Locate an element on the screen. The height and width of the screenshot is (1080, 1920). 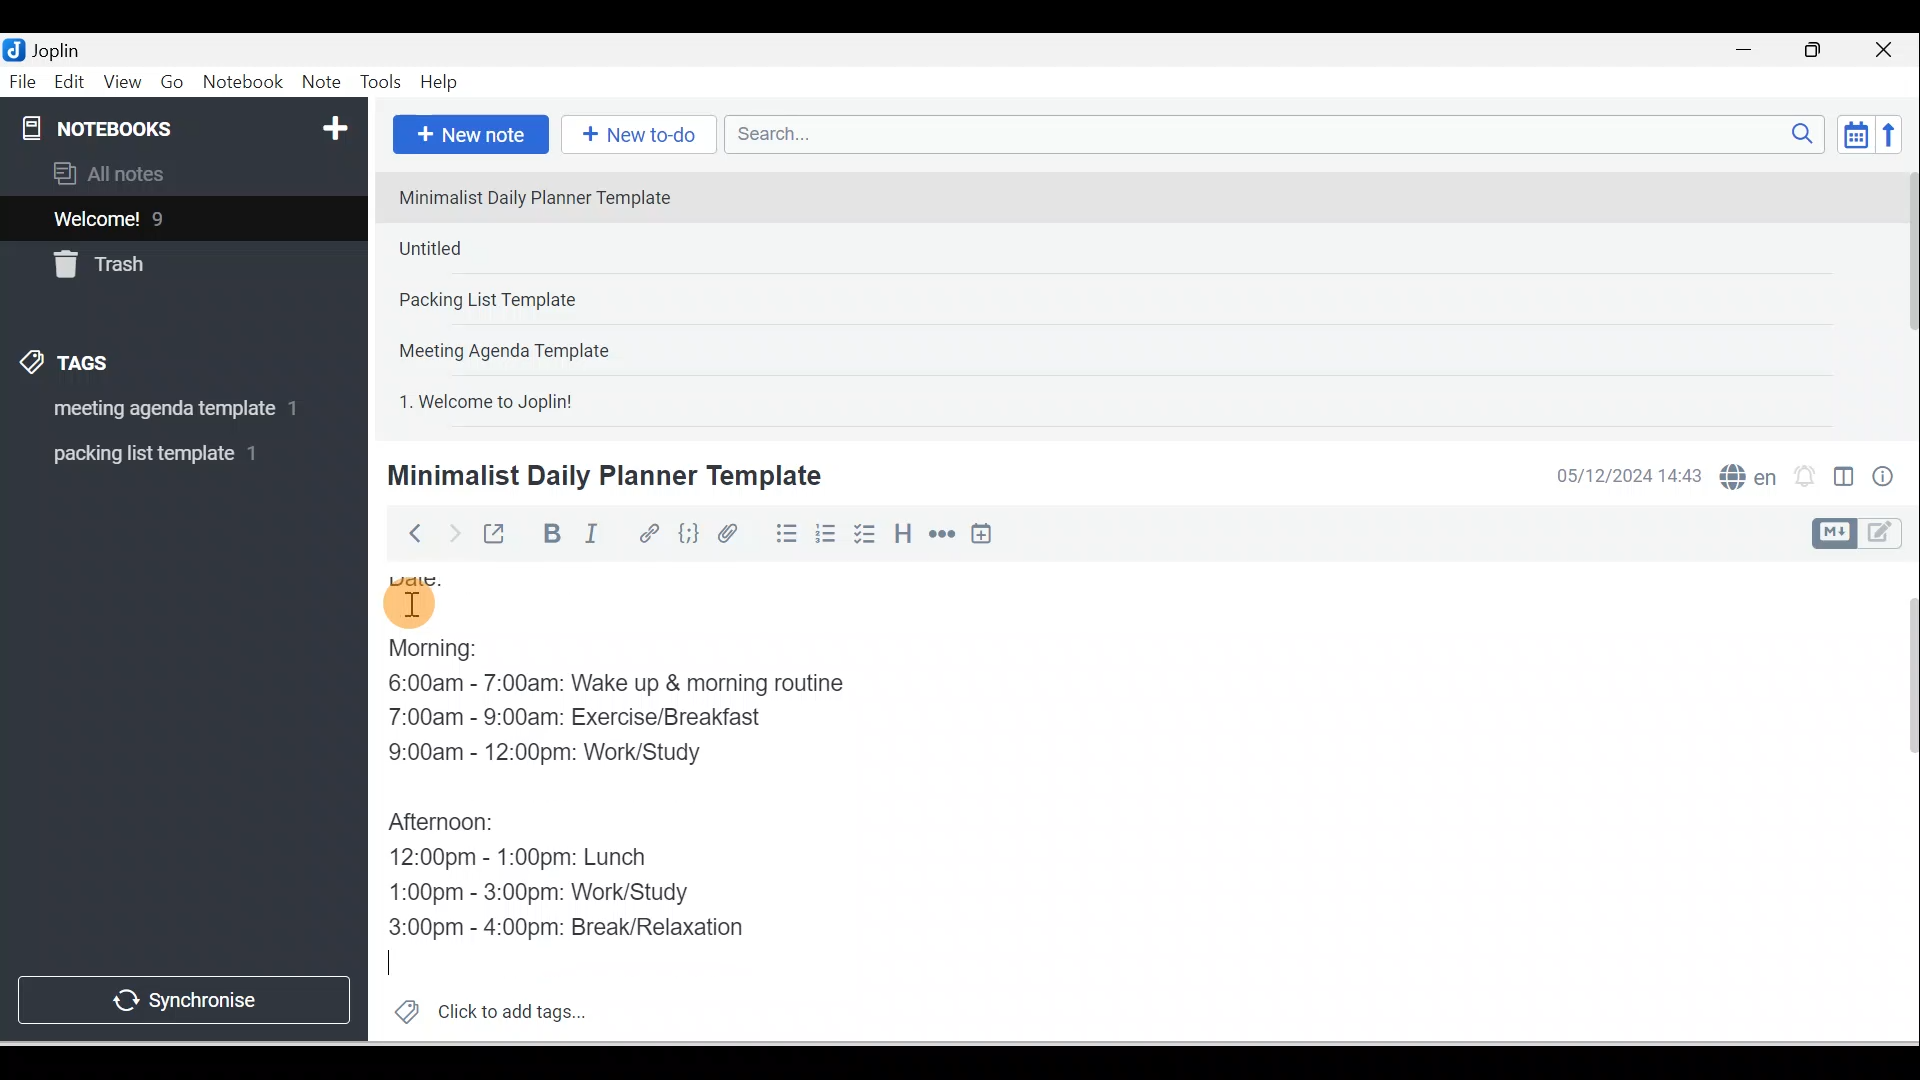
Edit is located at coordinates (71, 83).